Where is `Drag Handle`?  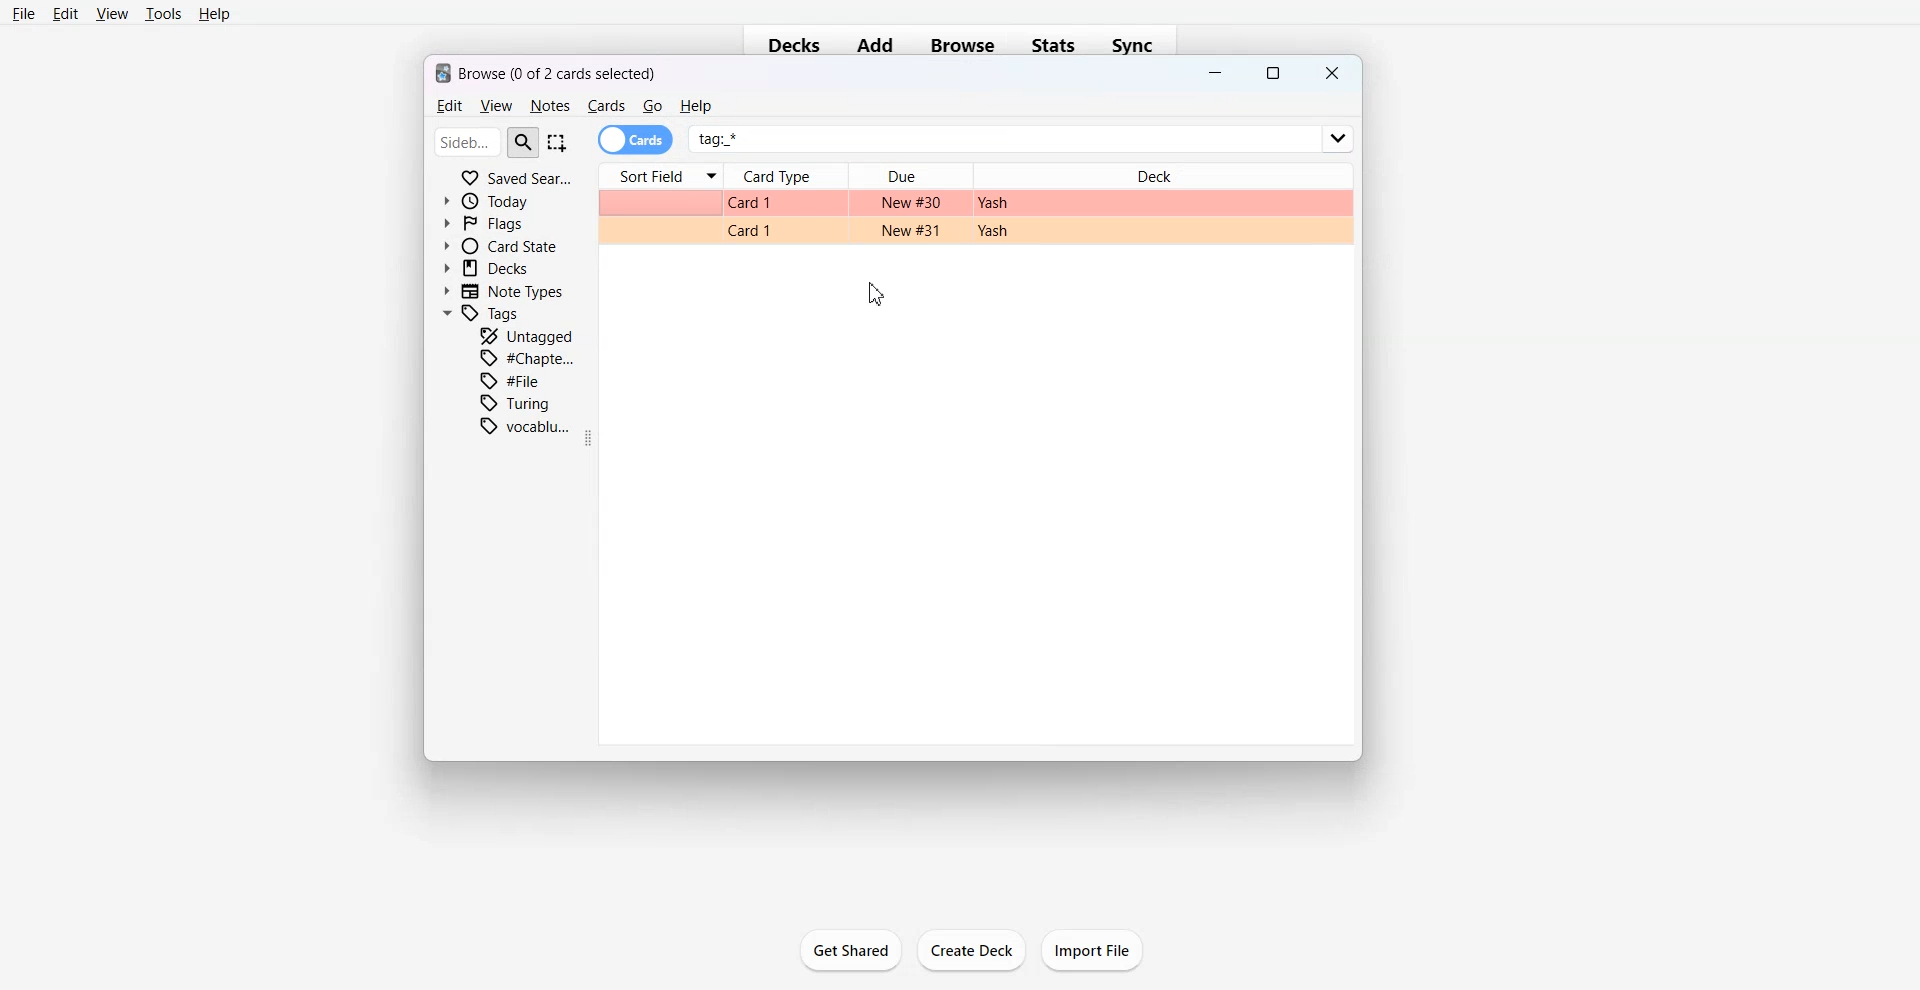 Drag Handle is located at coordinates (592, 438).